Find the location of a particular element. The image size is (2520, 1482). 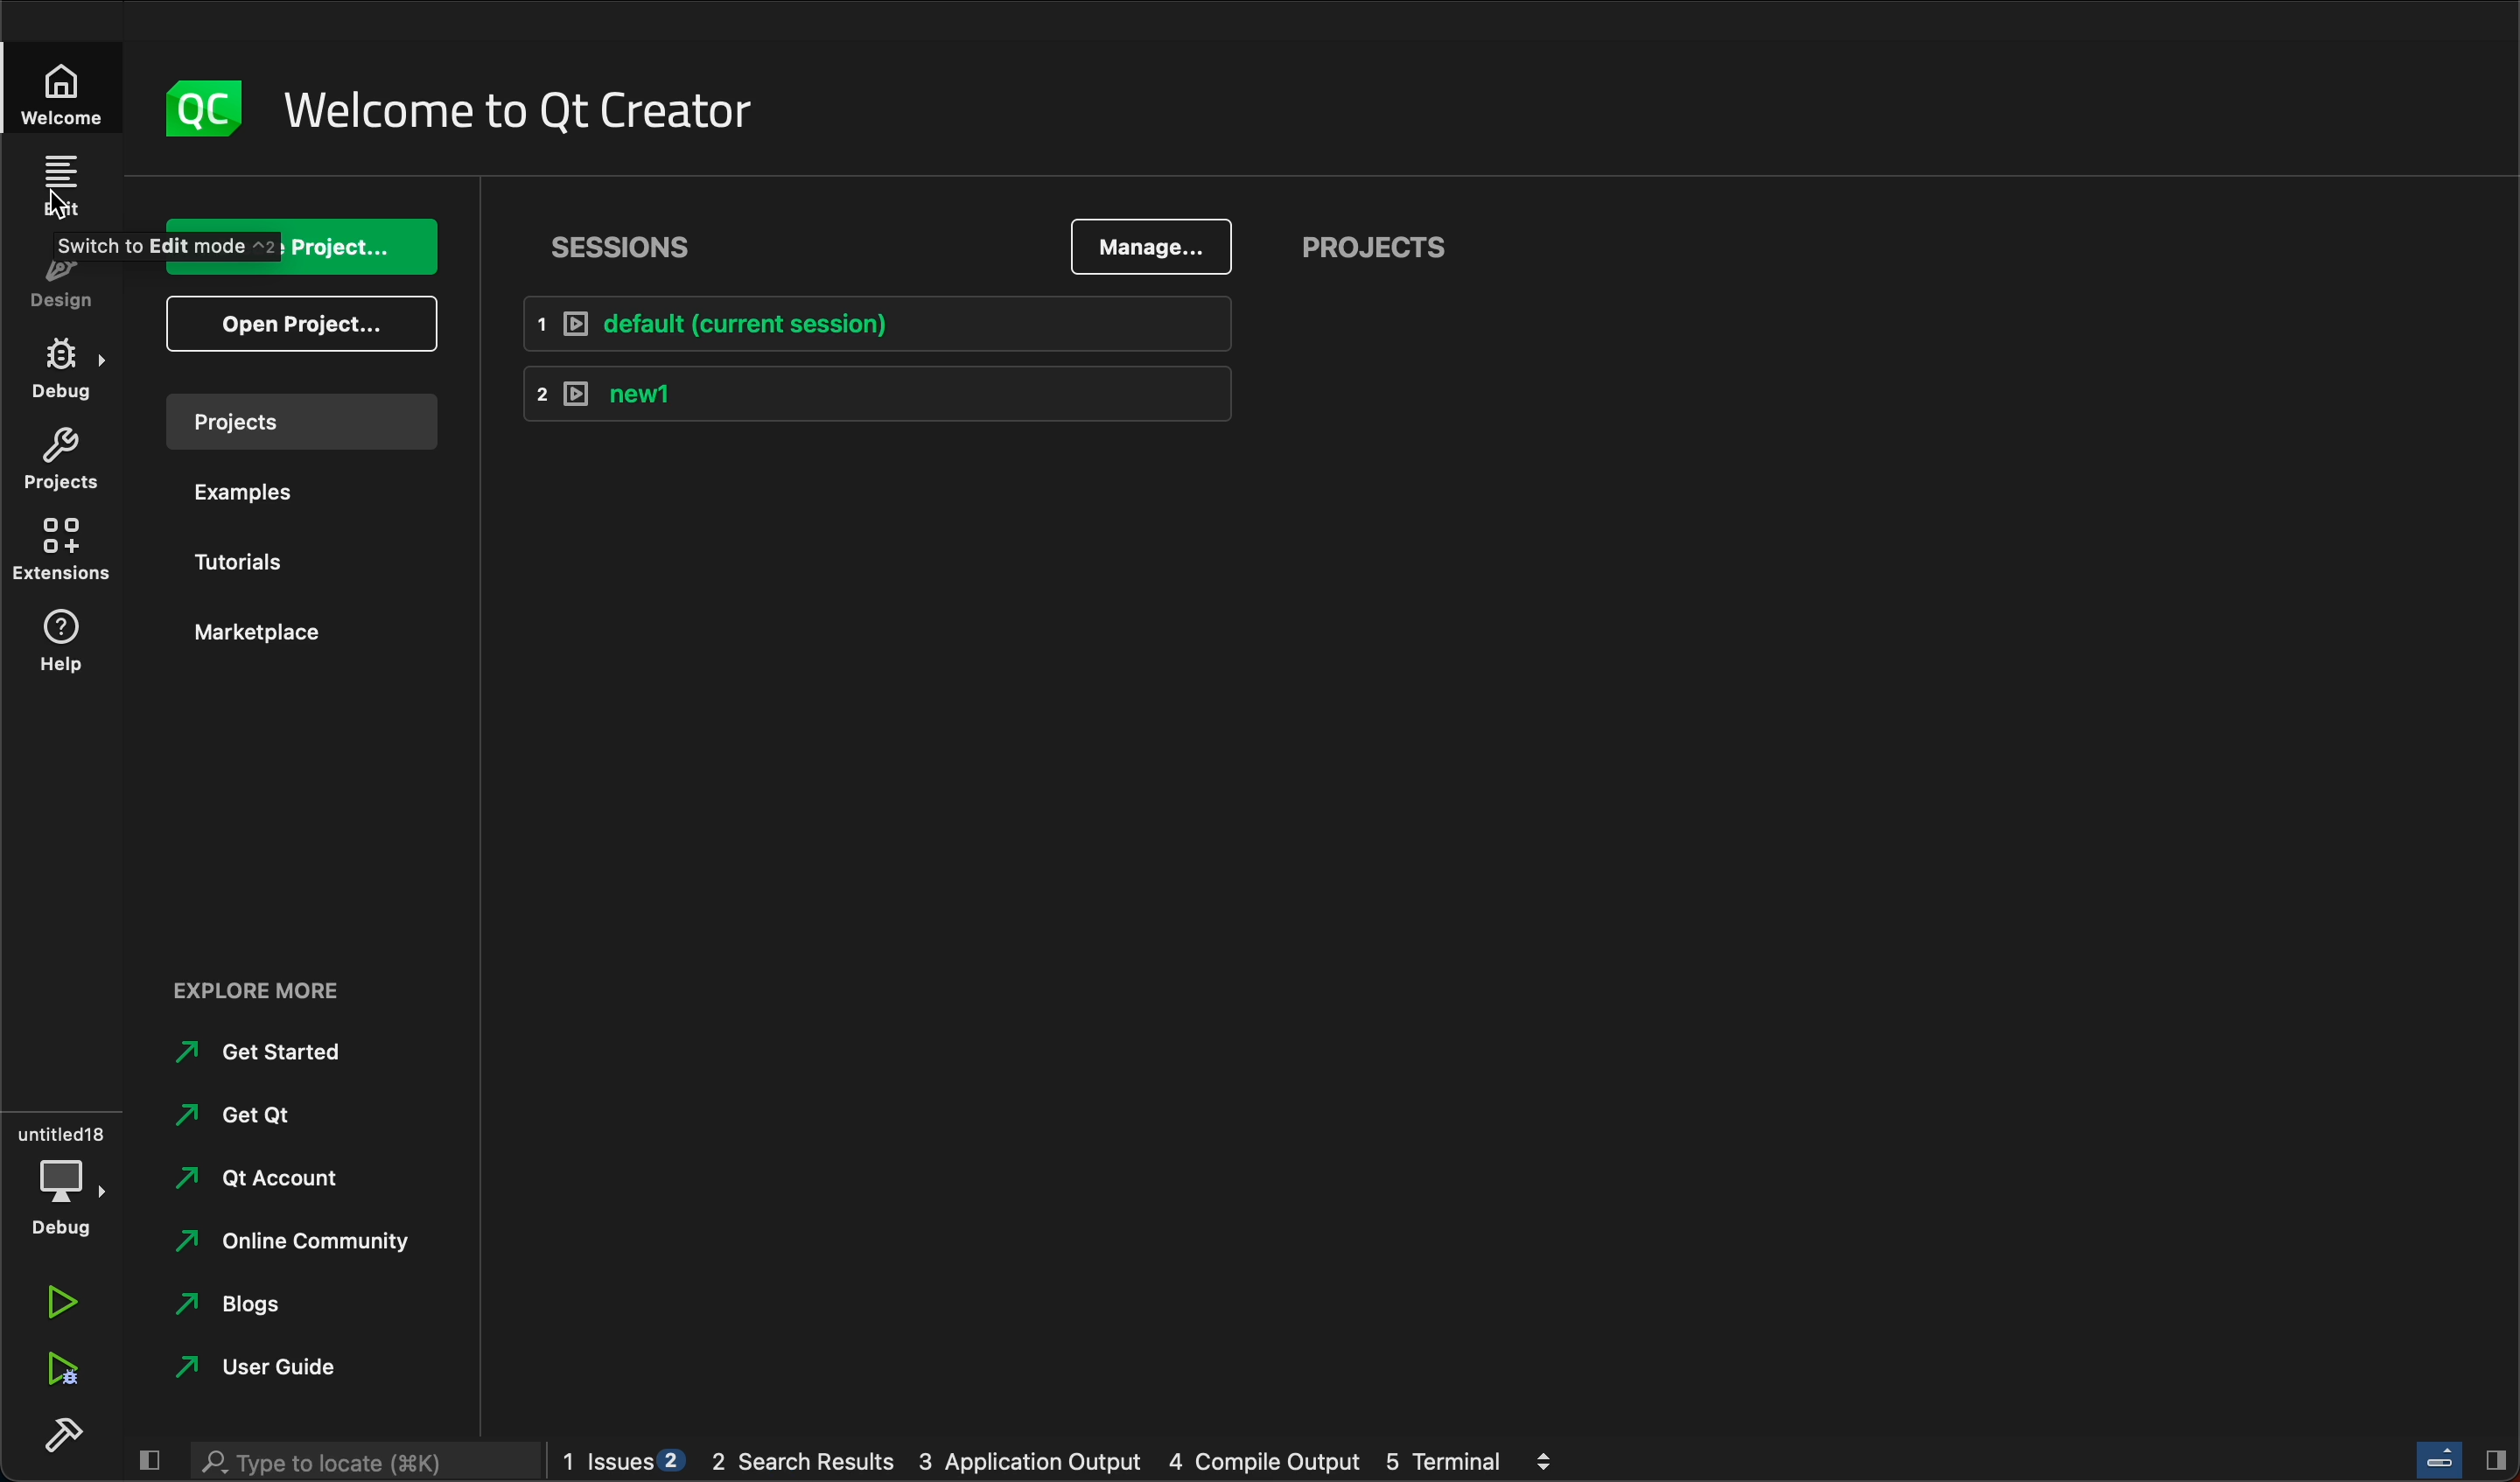

debug is located at coordinates (76, 370).